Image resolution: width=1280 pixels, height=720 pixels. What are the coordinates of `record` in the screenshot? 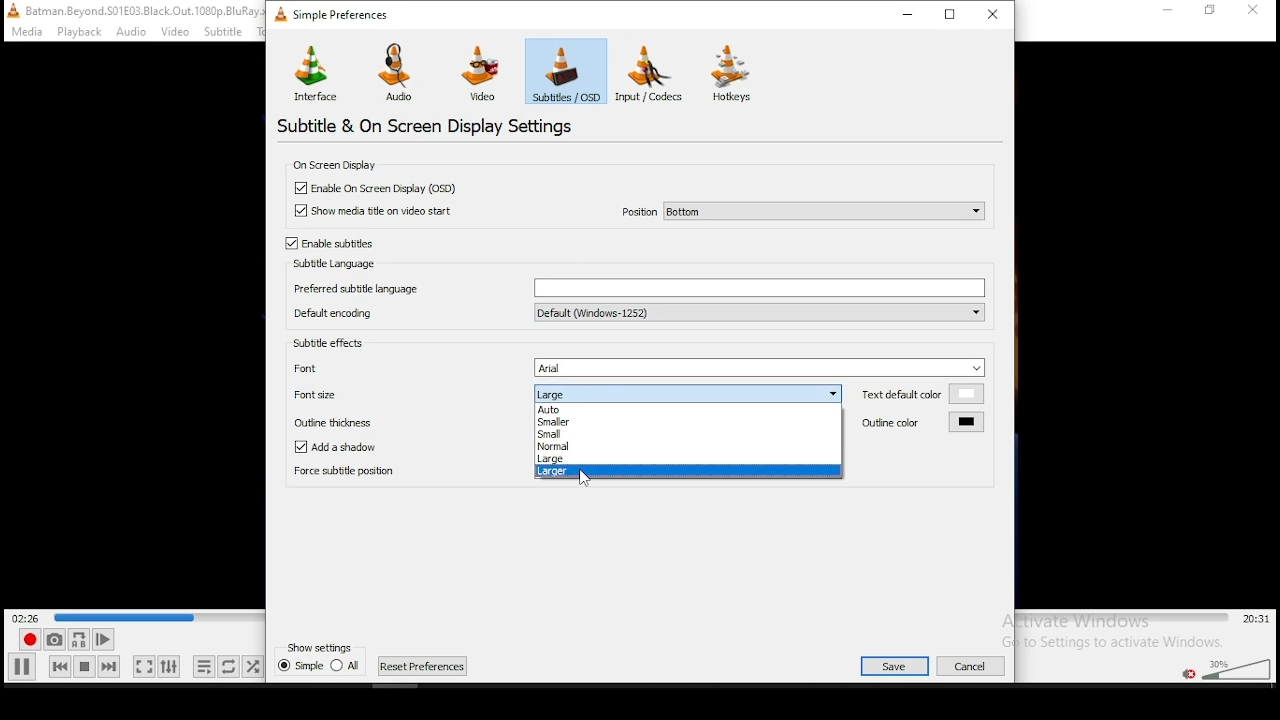 It's located at (30, 639).